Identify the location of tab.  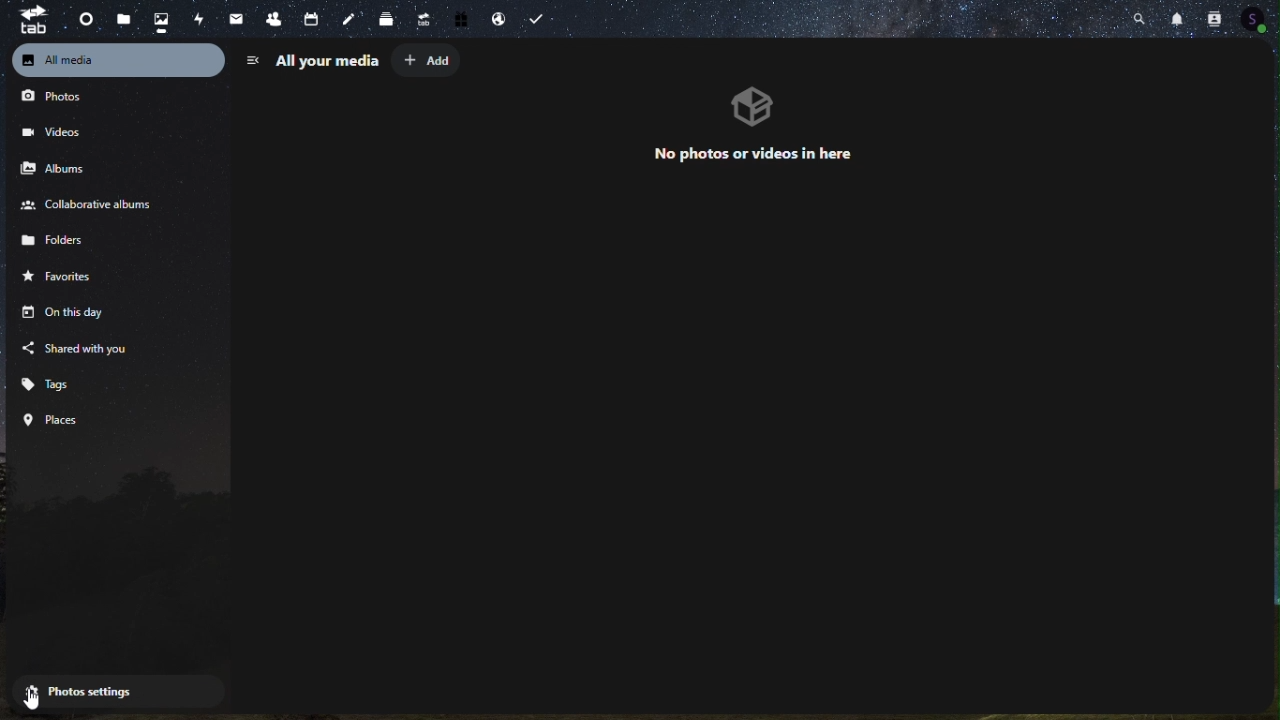
(26, 22).